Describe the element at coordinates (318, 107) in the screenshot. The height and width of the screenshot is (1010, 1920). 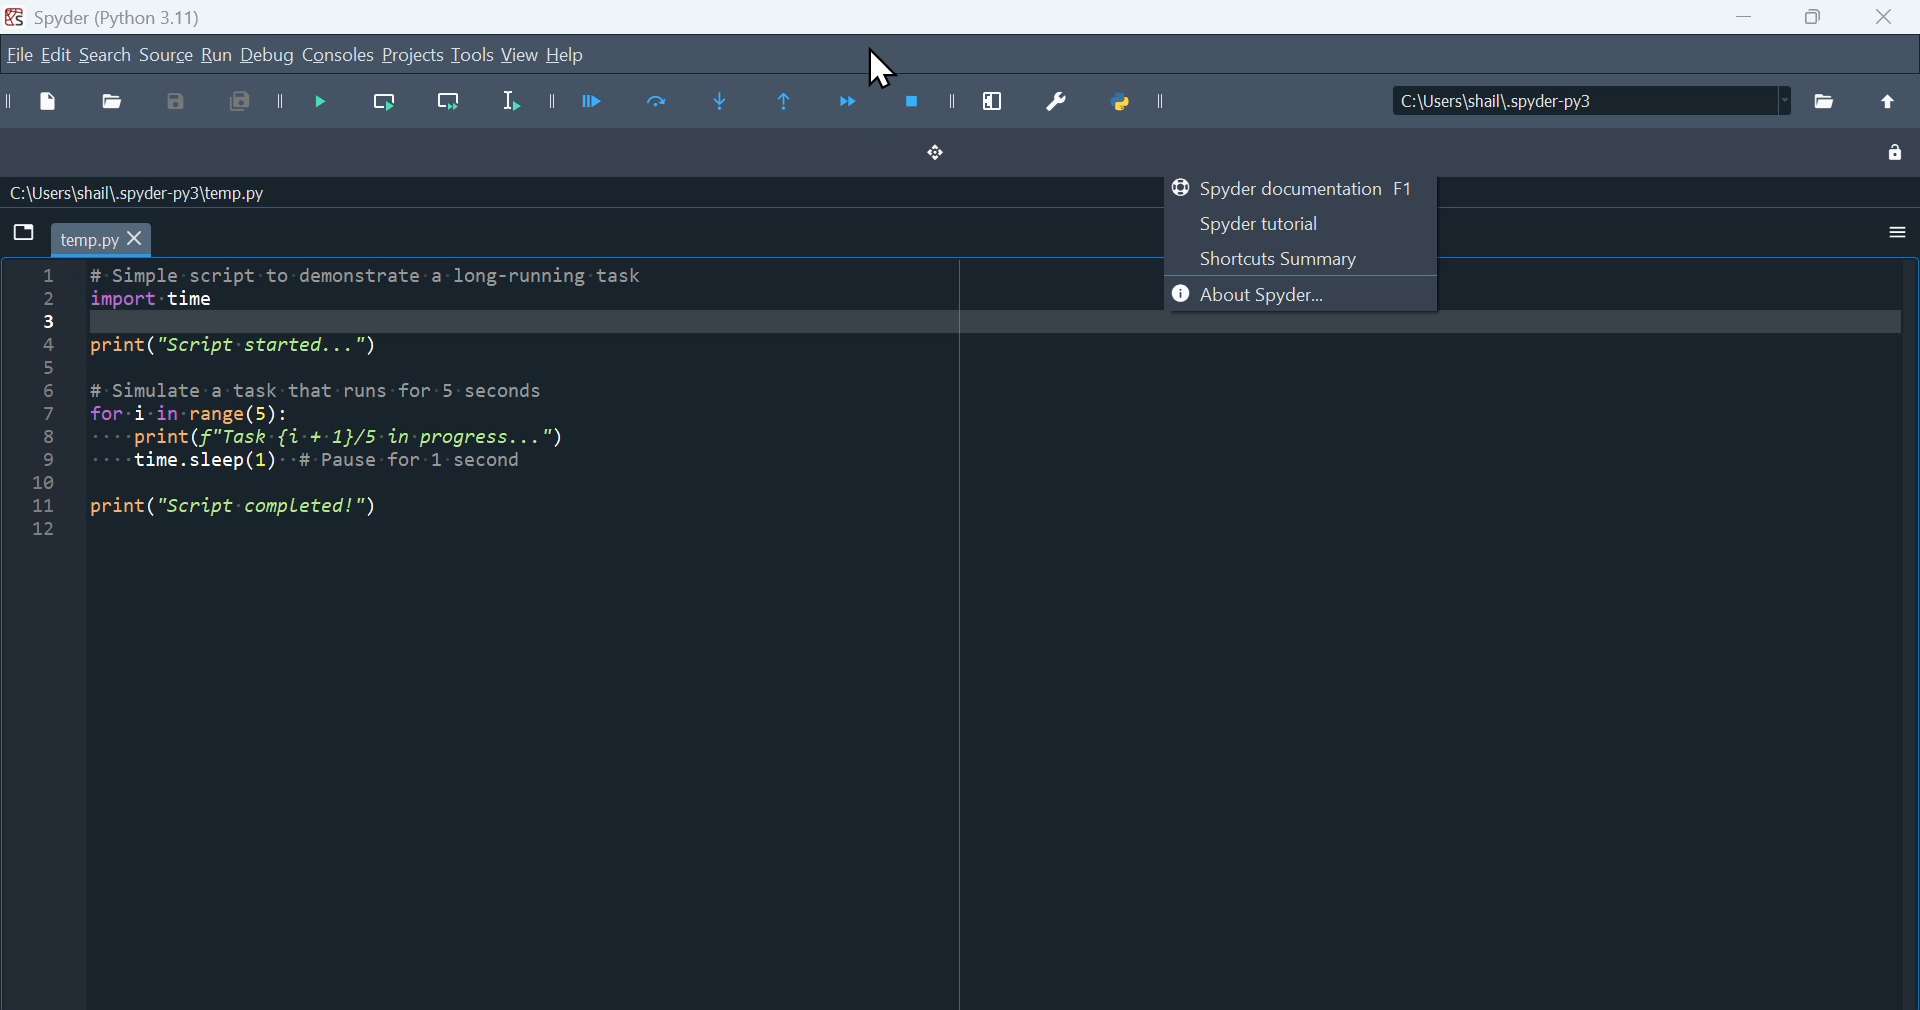
I see `Debug file` at that location.